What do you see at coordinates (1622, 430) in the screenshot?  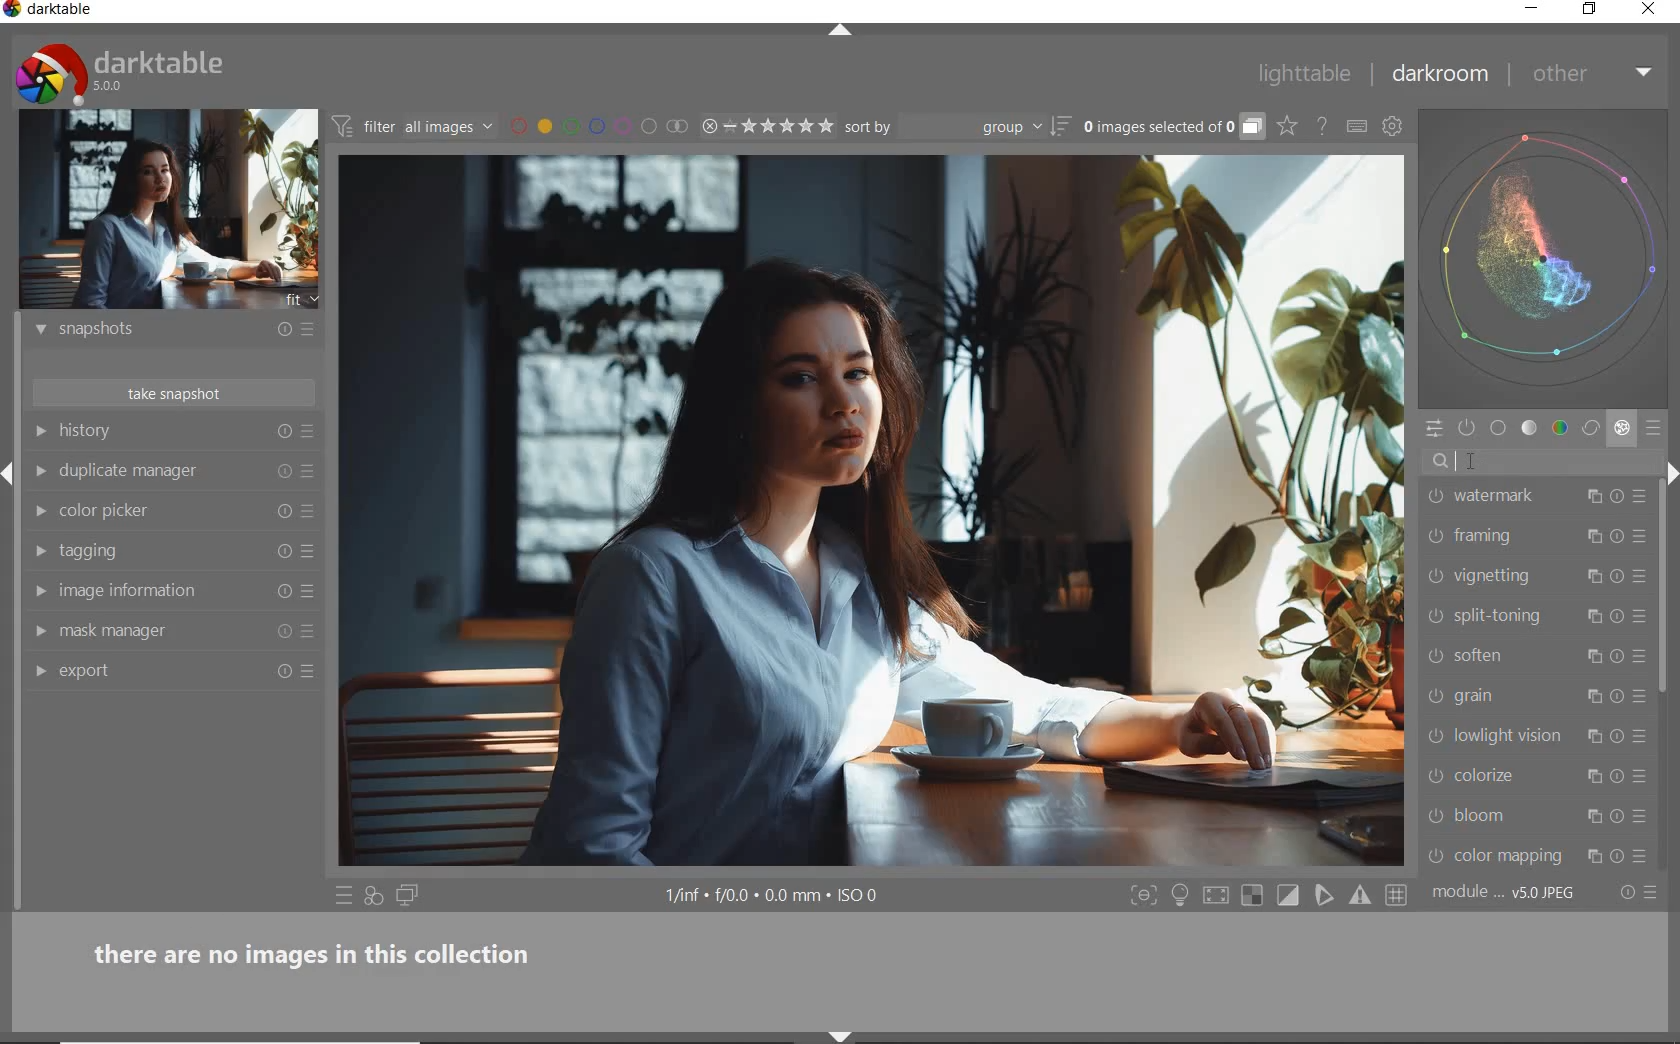 I see `effect` at bounding box center [1622, 430].